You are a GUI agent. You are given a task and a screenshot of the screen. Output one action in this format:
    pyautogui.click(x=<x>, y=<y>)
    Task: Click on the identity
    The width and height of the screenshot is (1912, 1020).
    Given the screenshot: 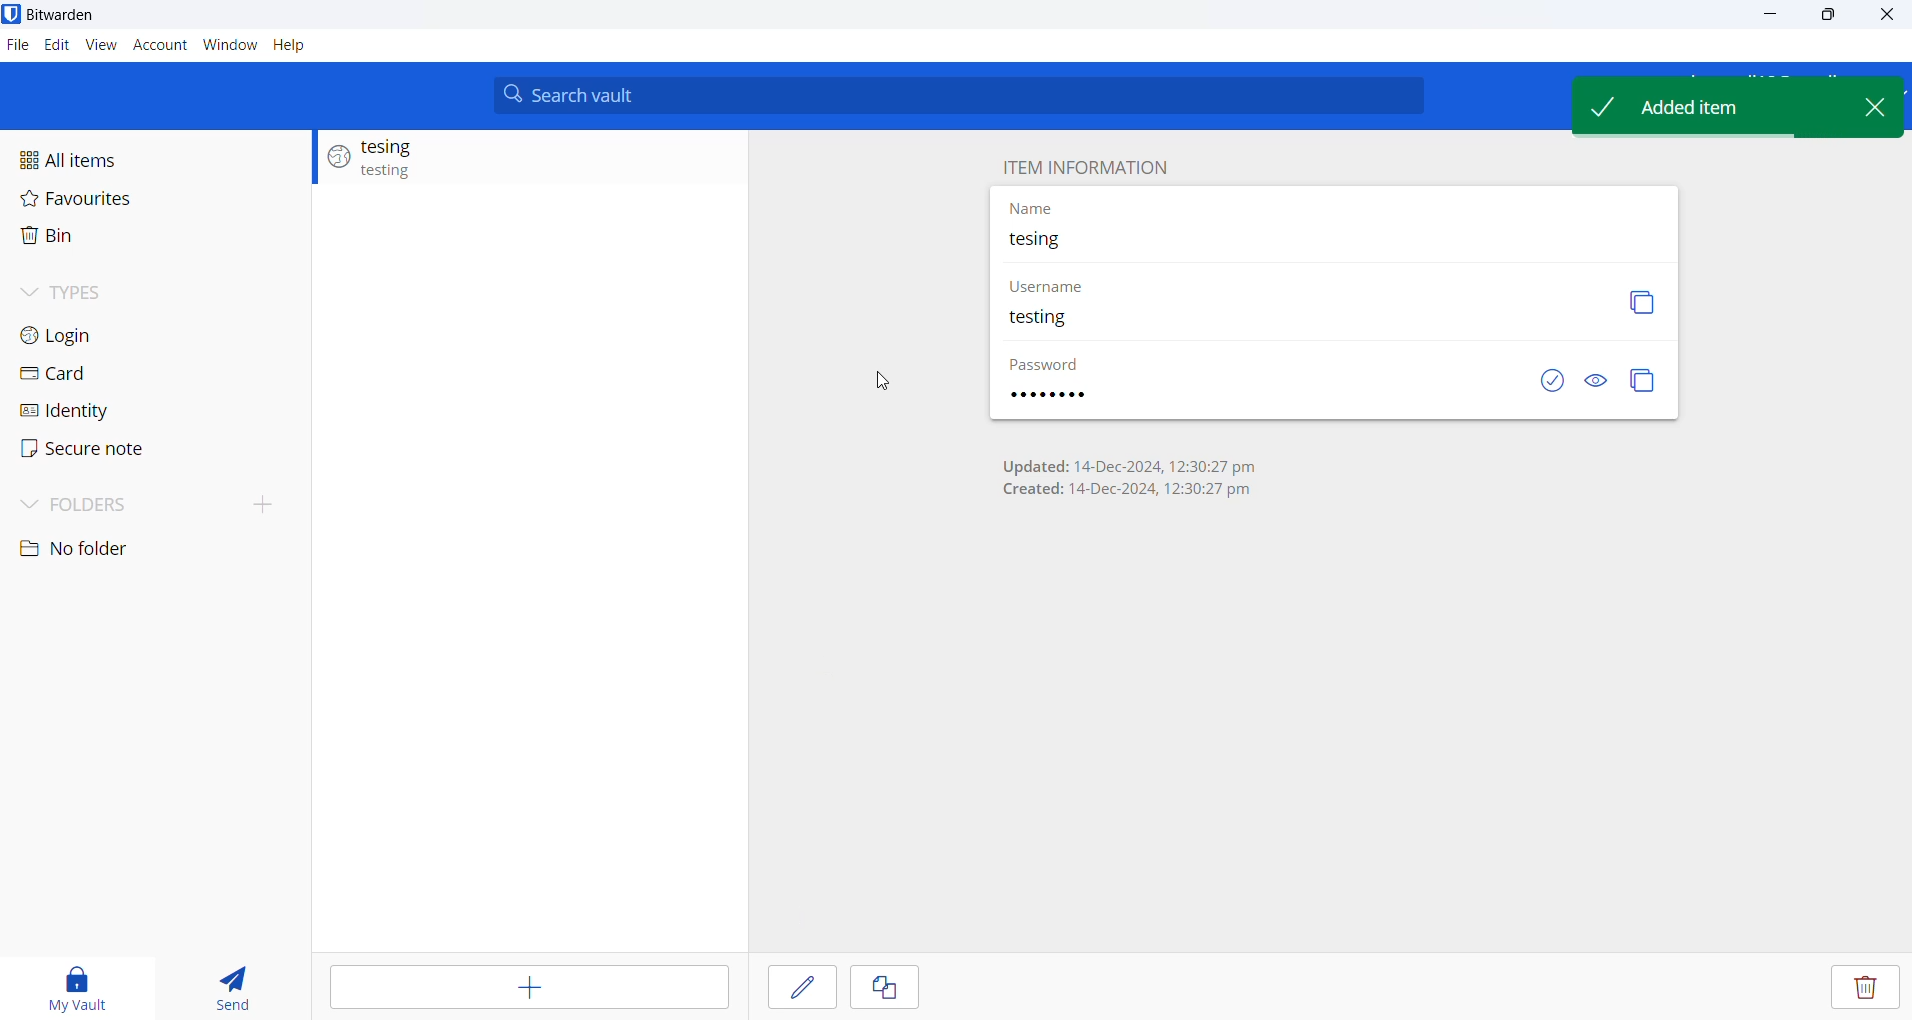 What is the action you would take?
    pyautogui.click(x=76, y=410)
    